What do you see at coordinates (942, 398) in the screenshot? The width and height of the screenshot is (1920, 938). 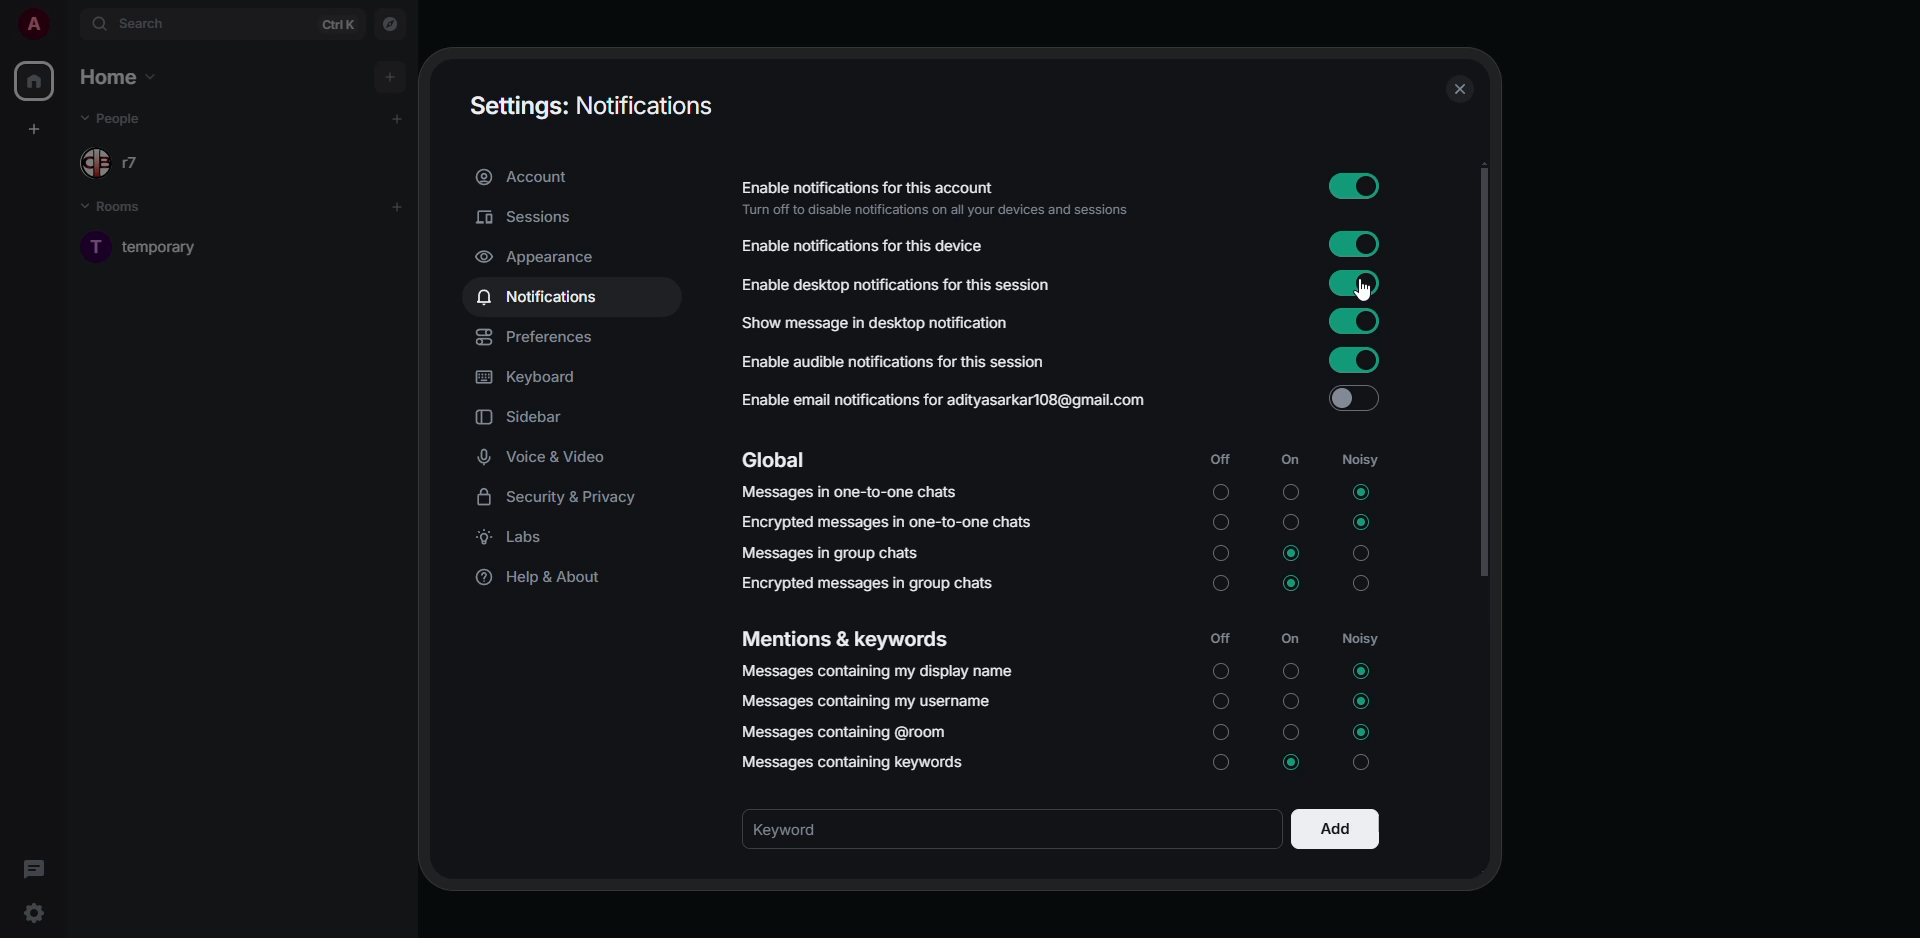 I see `enable email notifications` at bounding box center [942, 398].